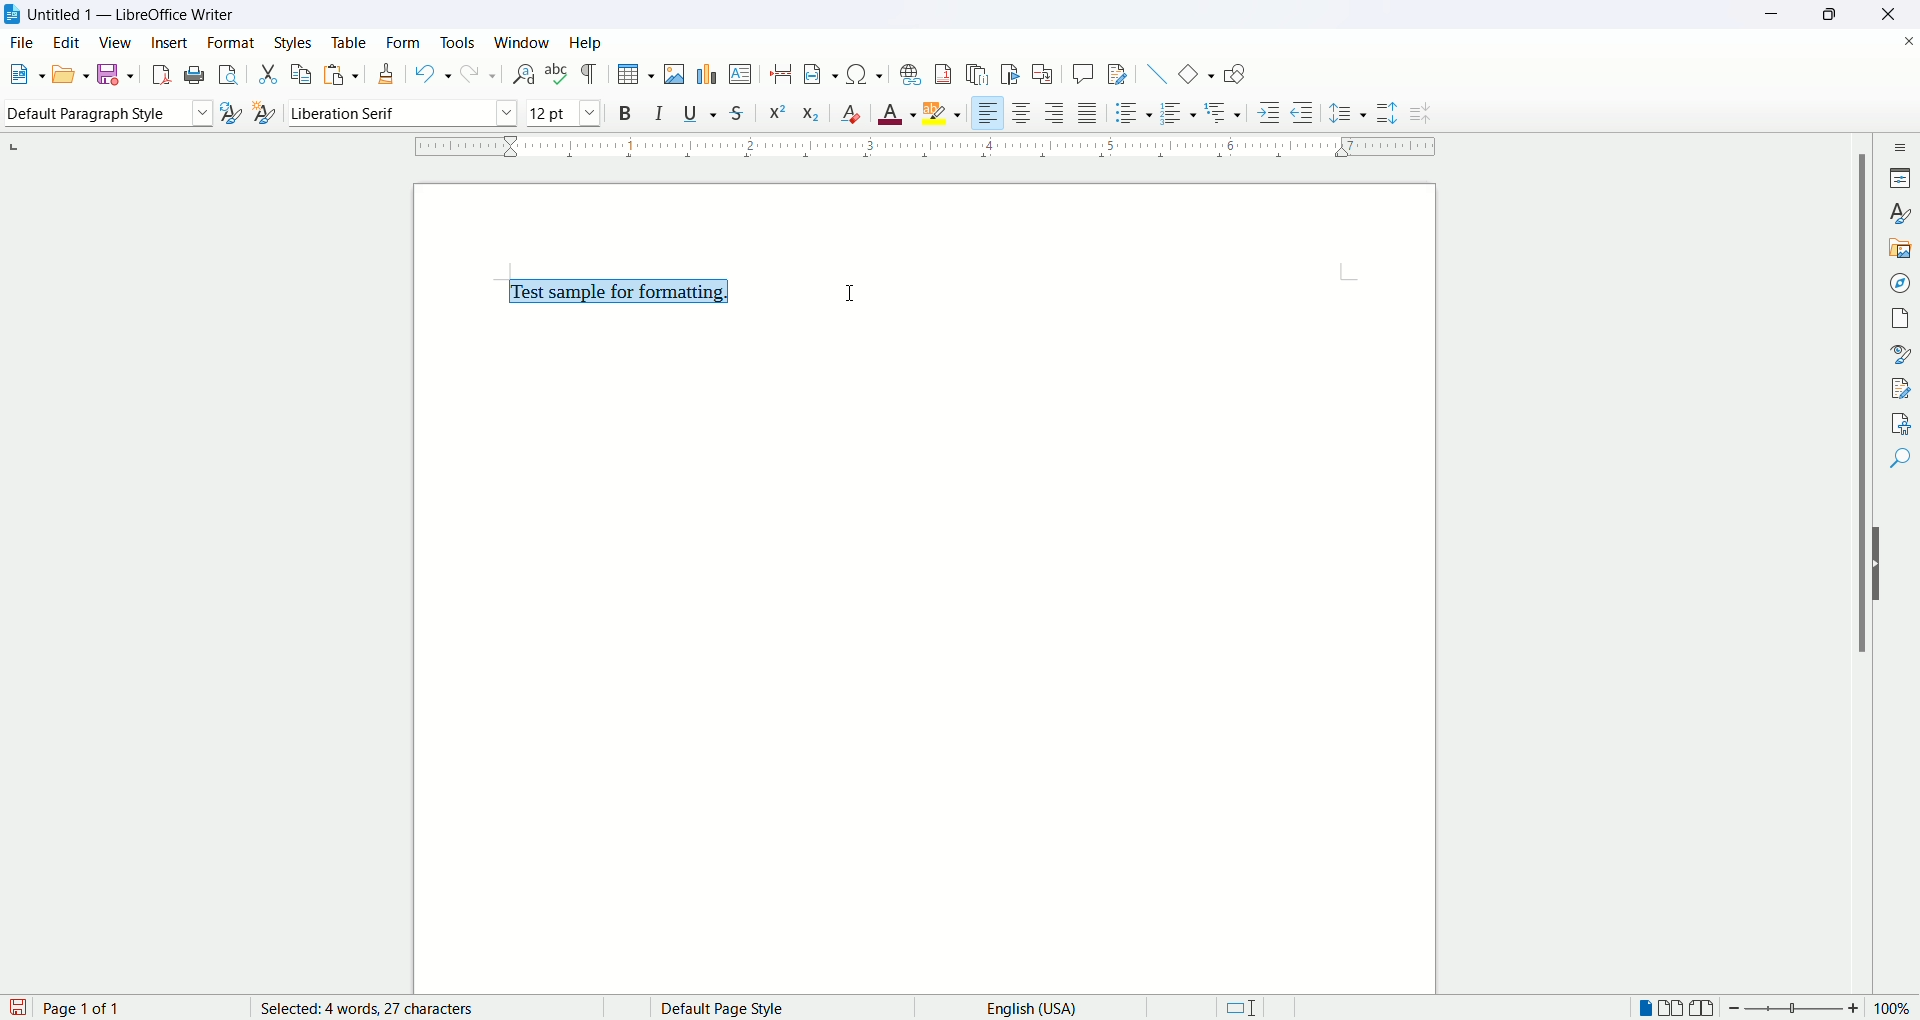 The height and width of the screenshot is (1020, 1920). What do you see at coordinates (1875, 562) in the screenshot?
I see `hide` at bounding box center [1875, 562].